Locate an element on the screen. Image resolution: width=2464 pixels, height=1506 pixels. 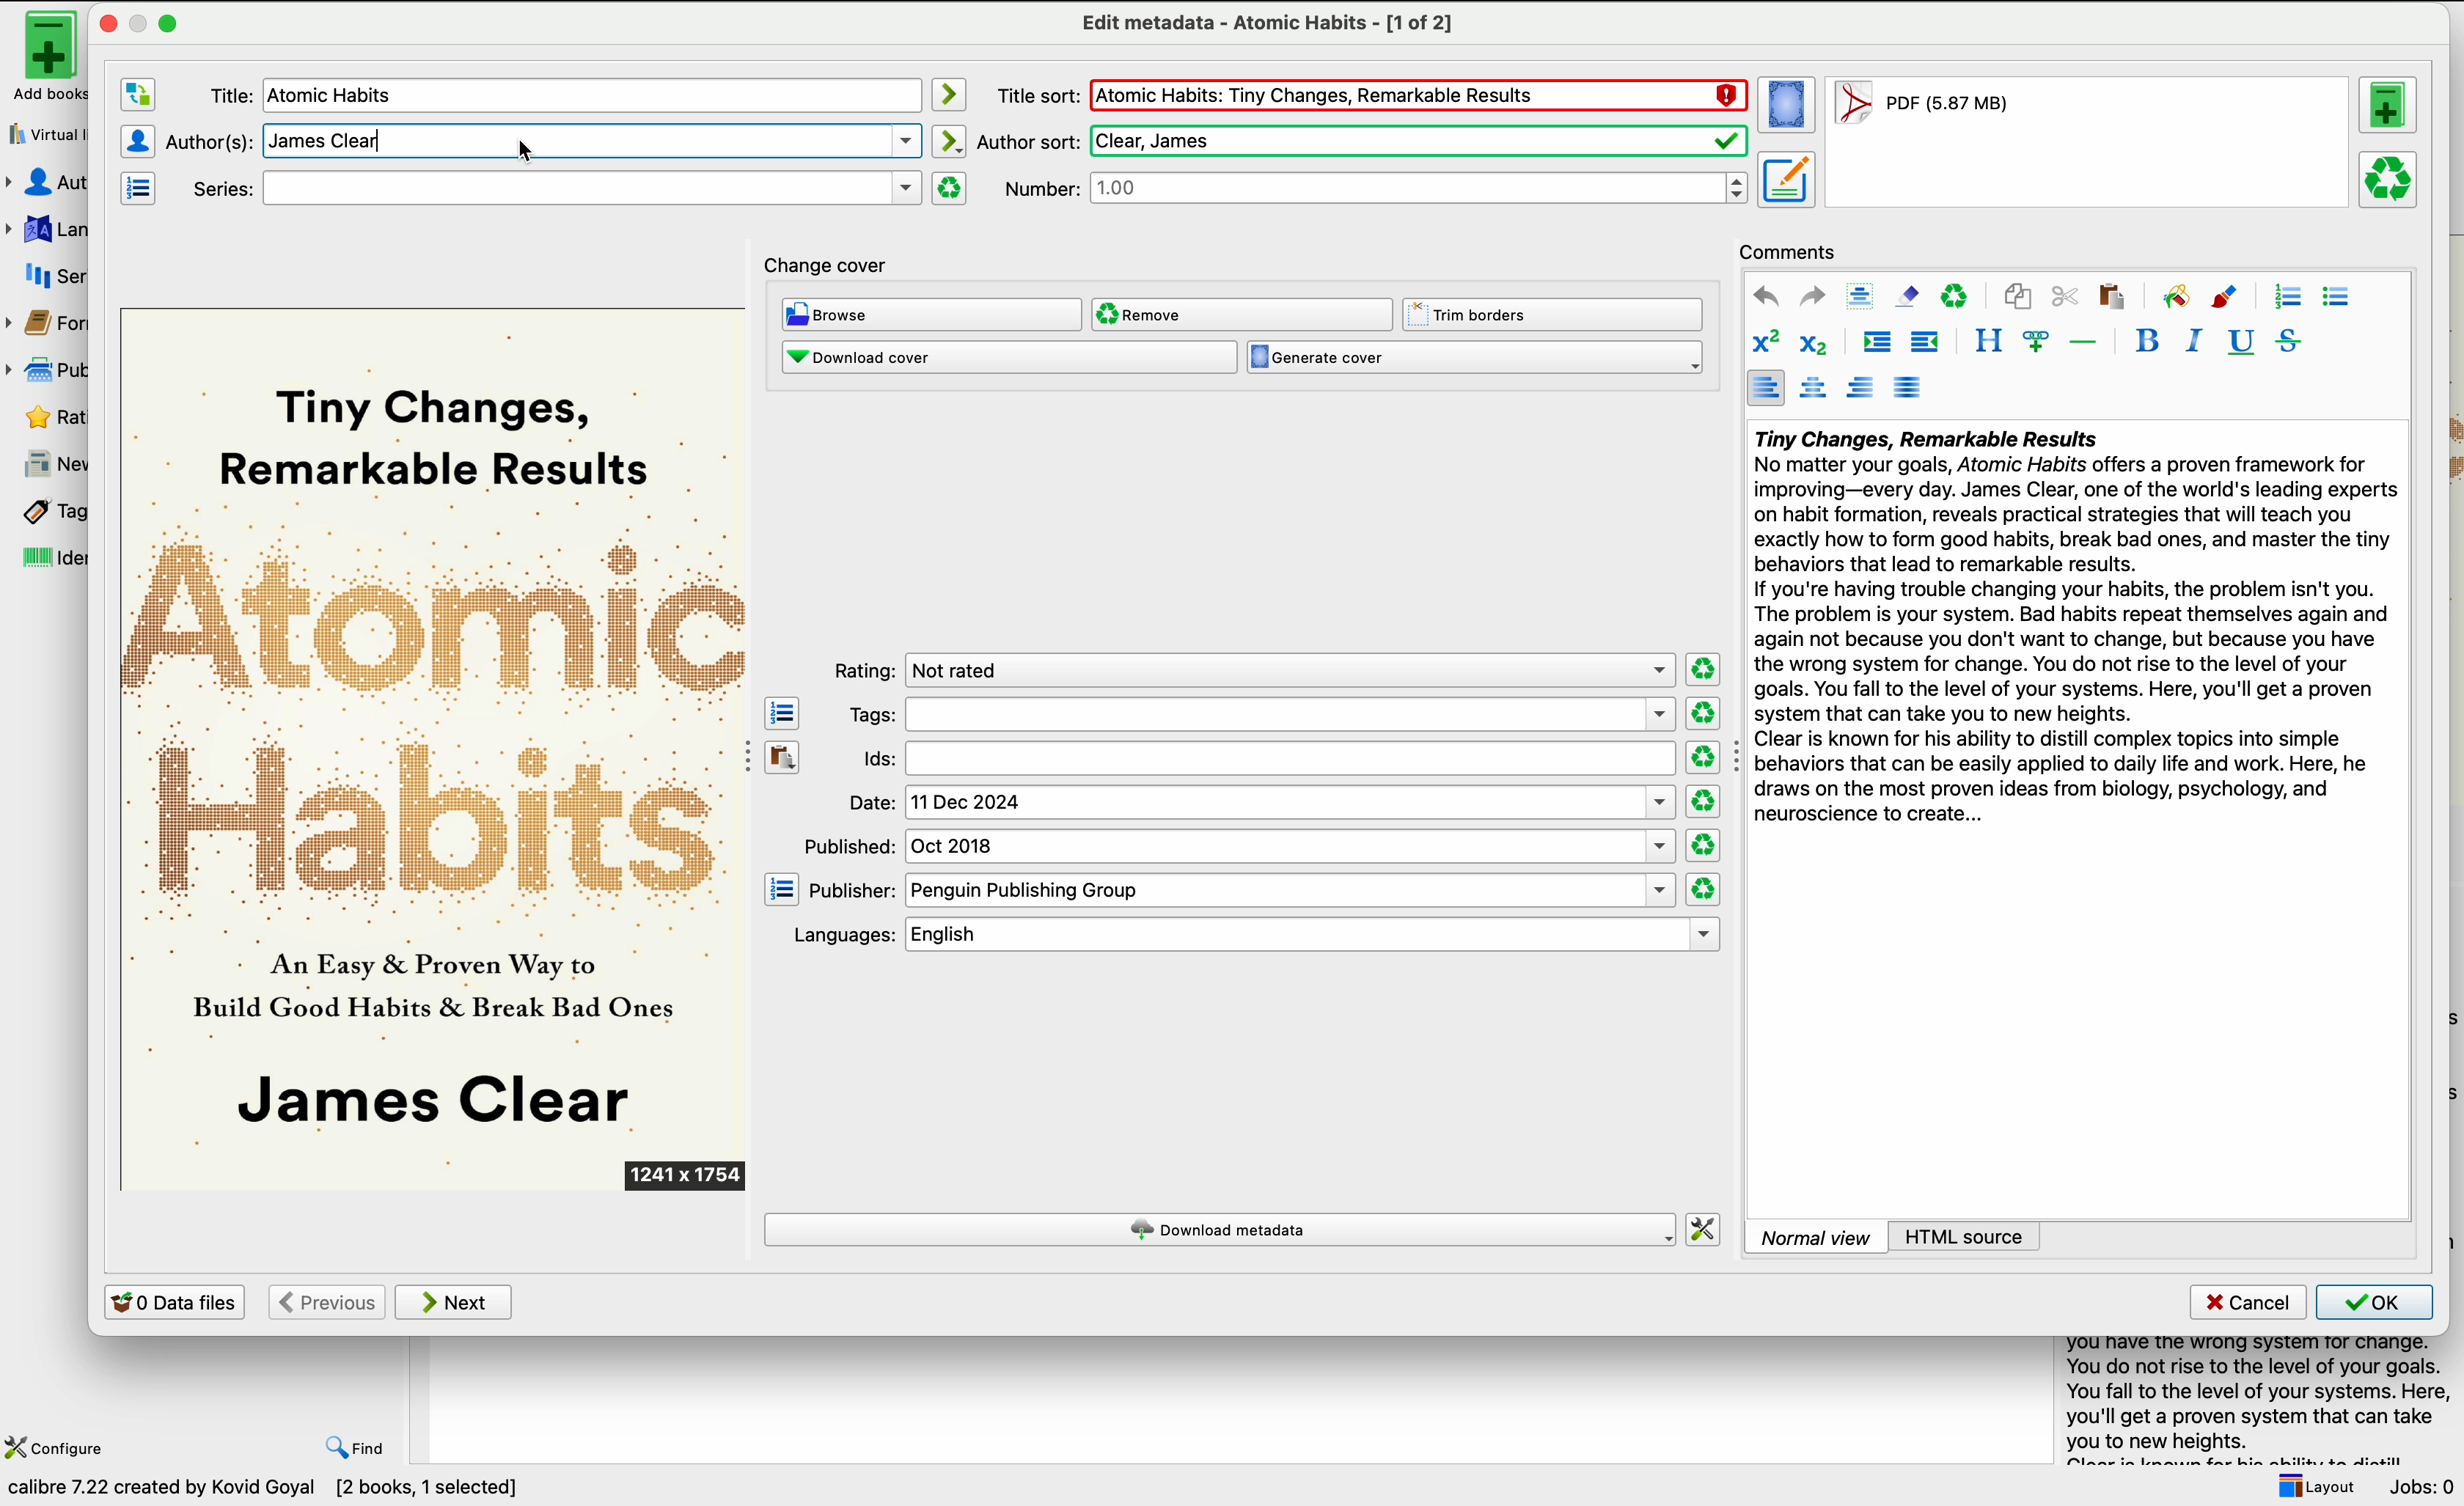
authors editor is located at coordinates (137, 140).